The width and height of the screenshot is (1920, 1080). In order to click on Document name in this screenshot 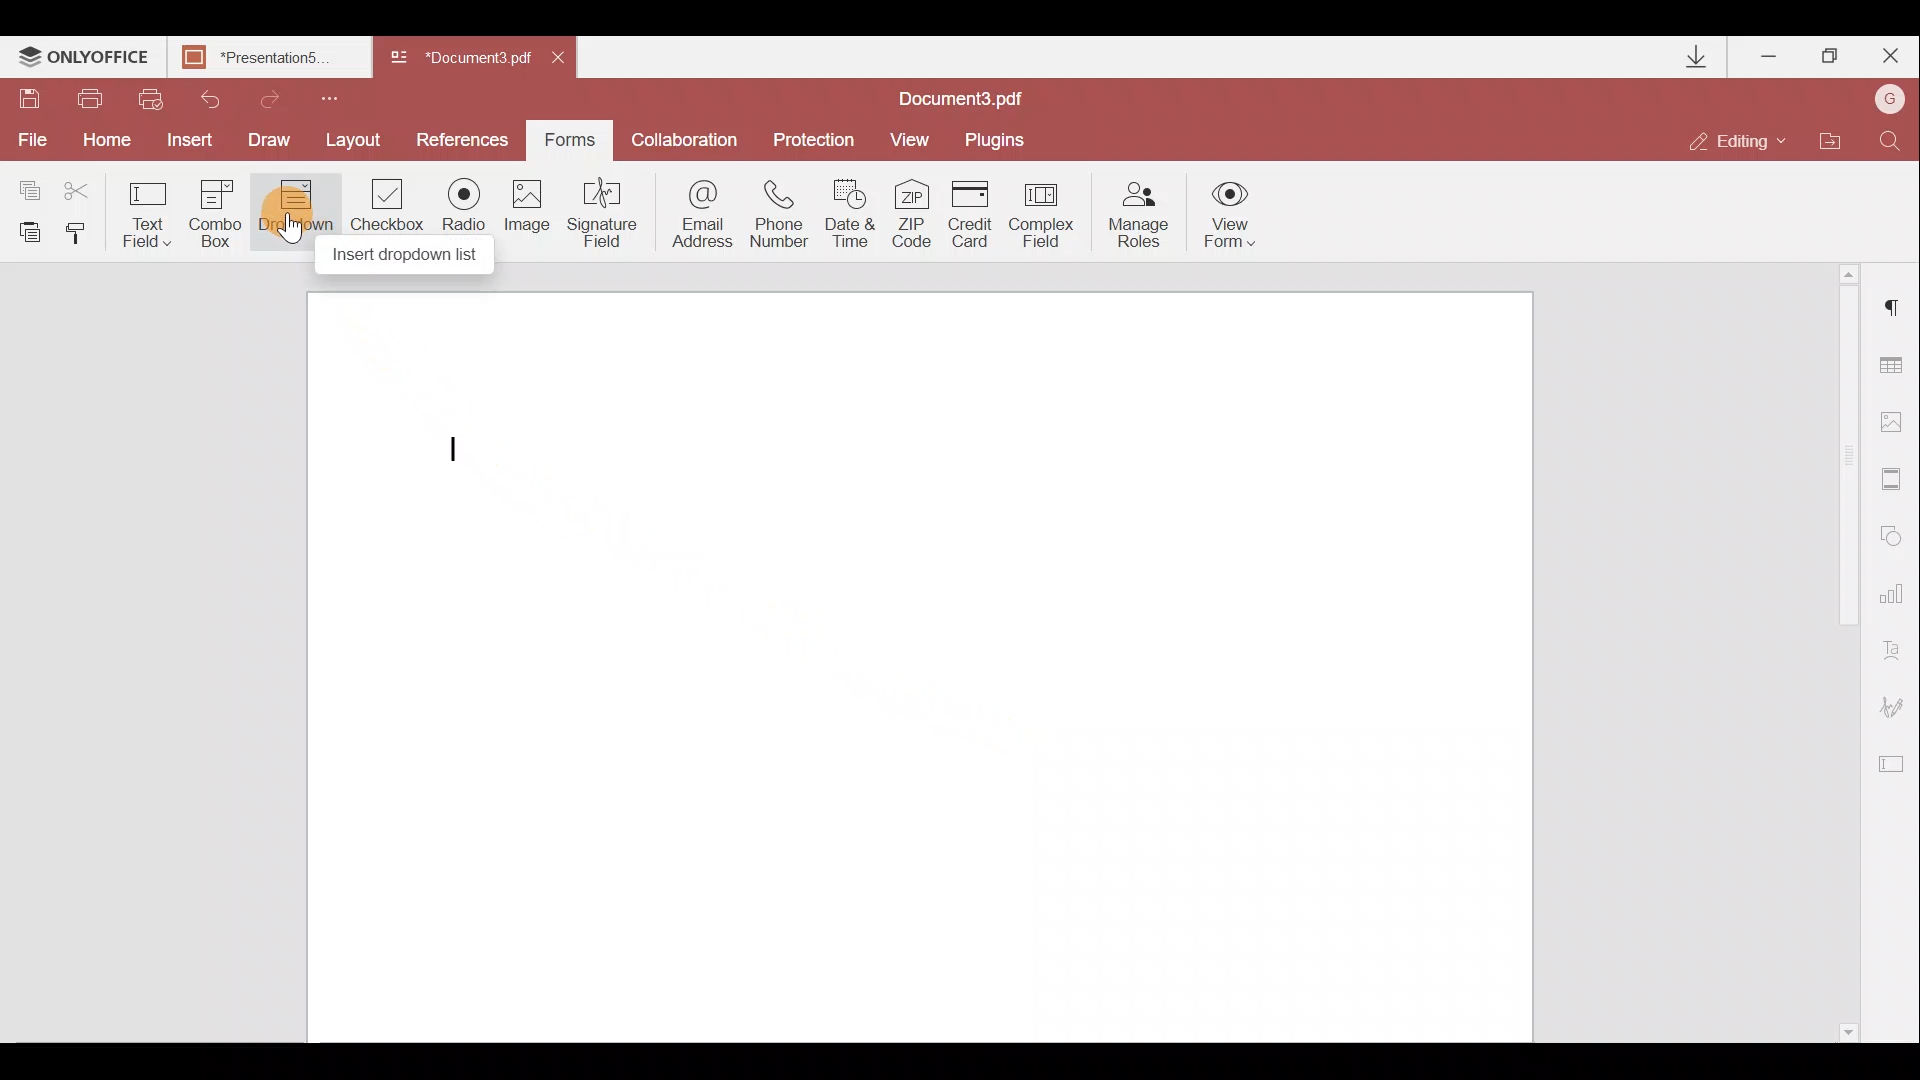, I will do `click(971, 98)`.